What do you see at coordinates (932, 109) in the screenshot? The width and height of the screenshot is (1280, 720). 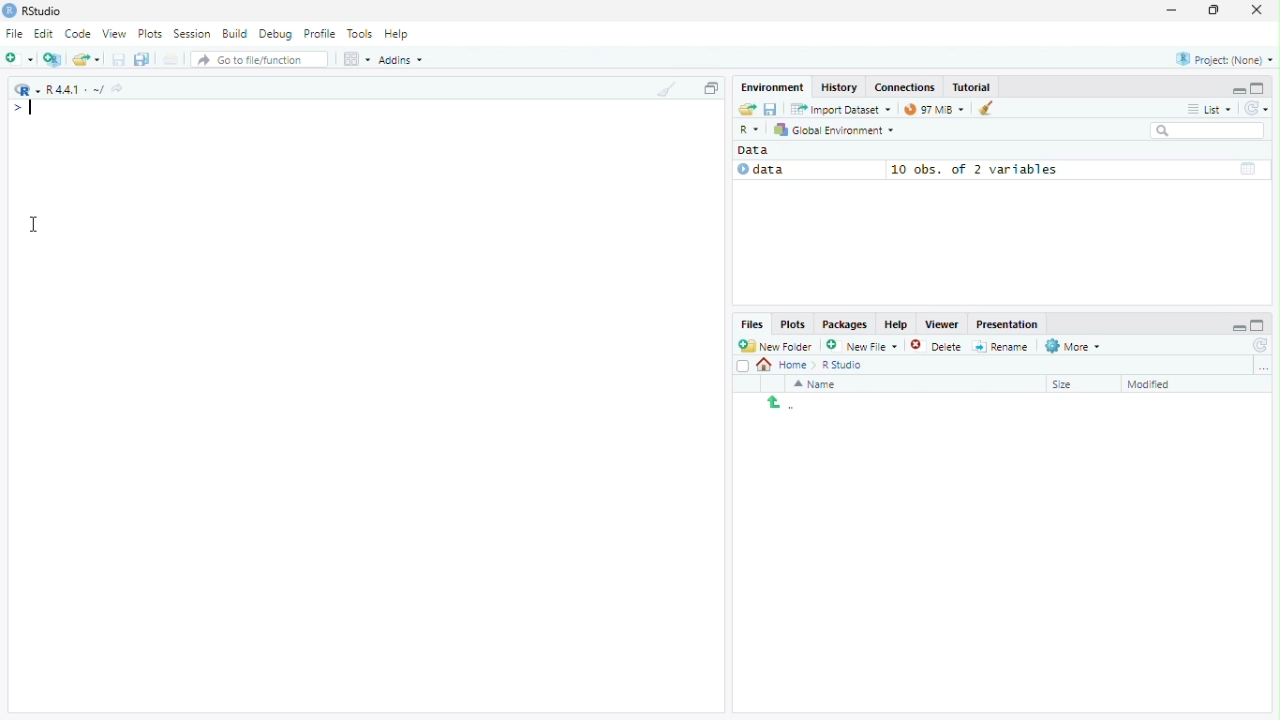 I see `Current memory usage - 97MiB` at bounding box center [932, 109].